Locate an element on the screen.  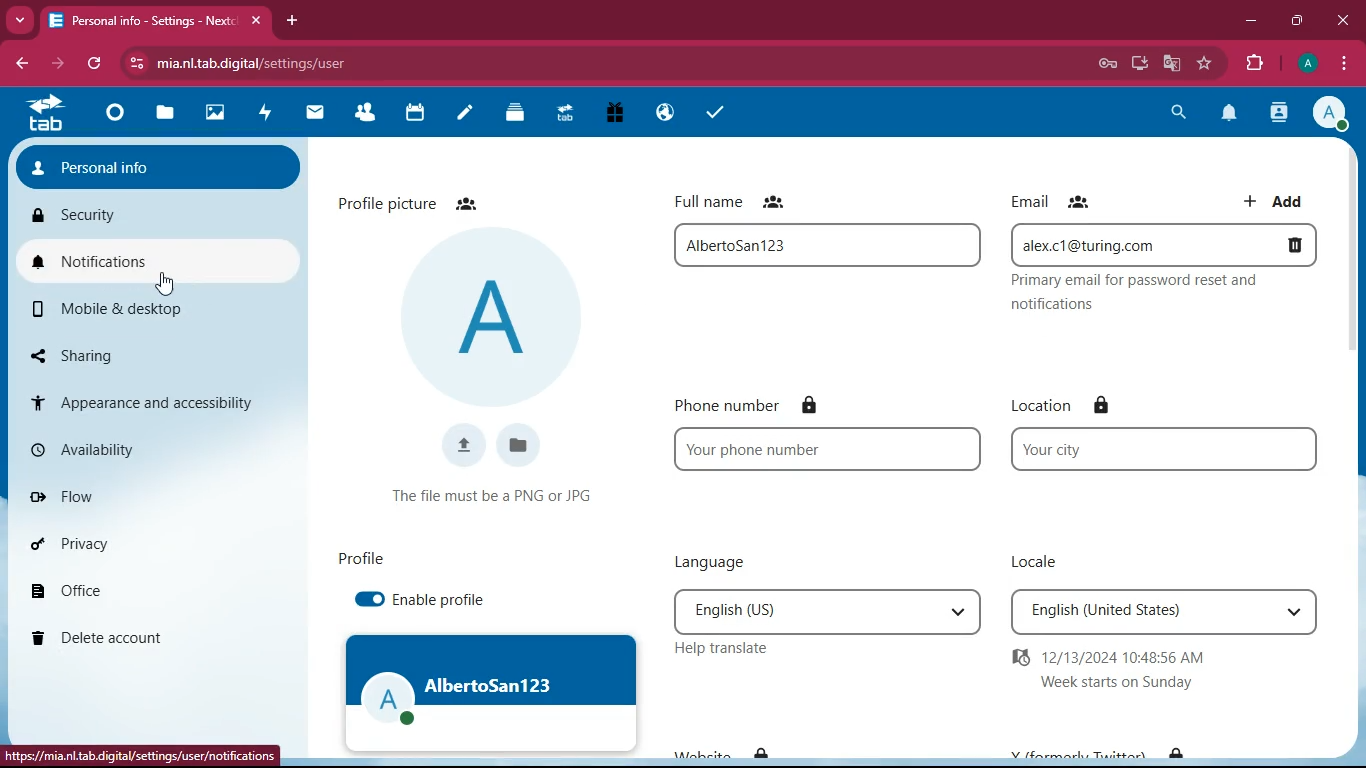
profile picture is located at coordinates (388, 203).